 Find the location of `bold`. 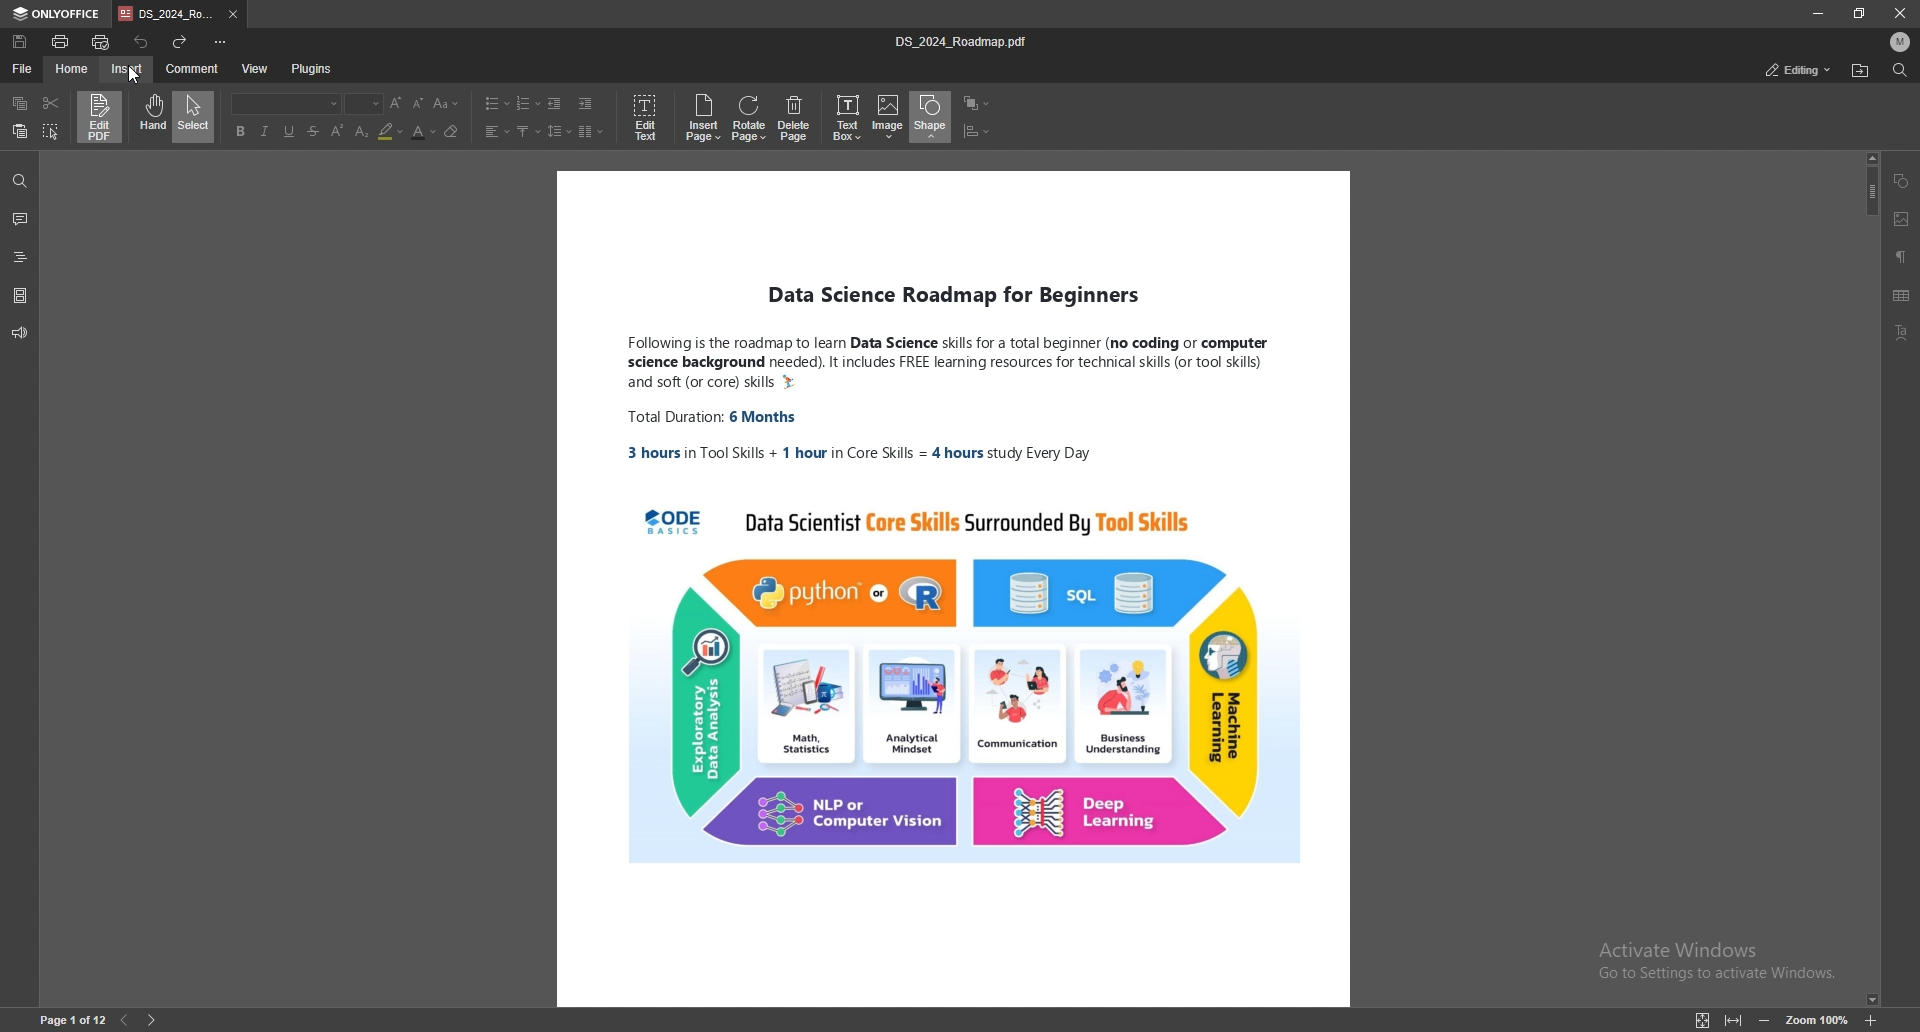

bold is located at coordinates (239, 131).